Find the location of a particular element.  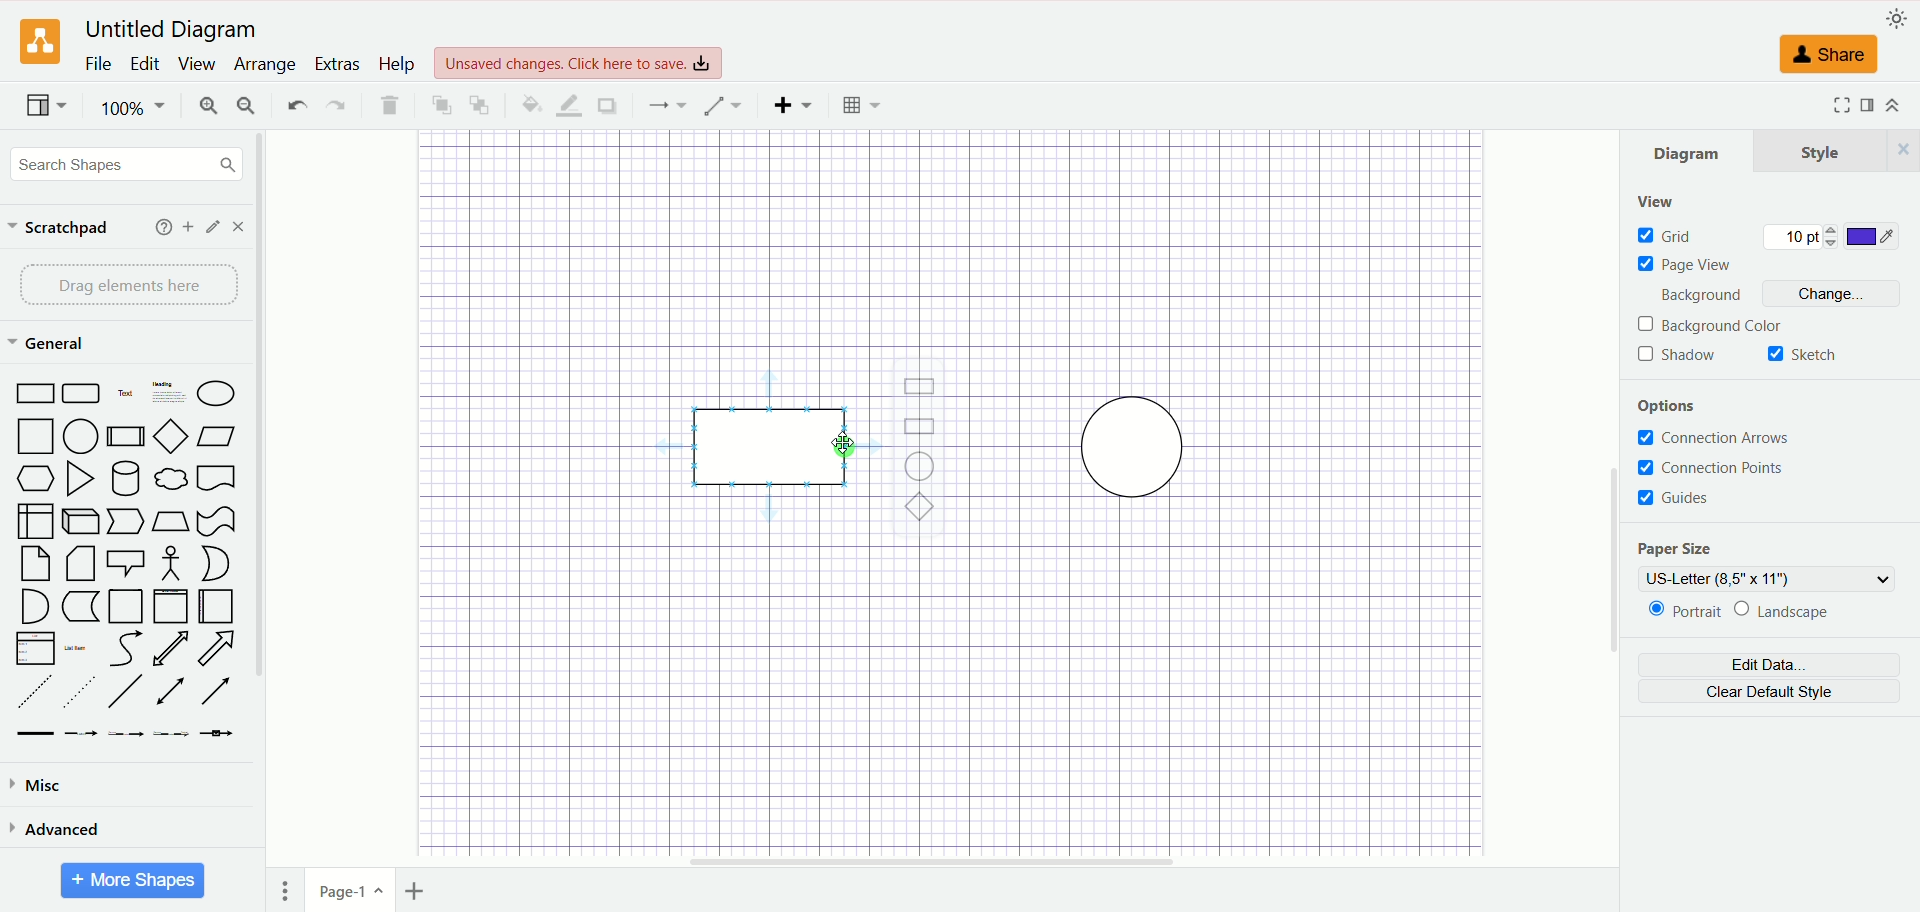

Circle Segment is located at coordinates (216, 564).